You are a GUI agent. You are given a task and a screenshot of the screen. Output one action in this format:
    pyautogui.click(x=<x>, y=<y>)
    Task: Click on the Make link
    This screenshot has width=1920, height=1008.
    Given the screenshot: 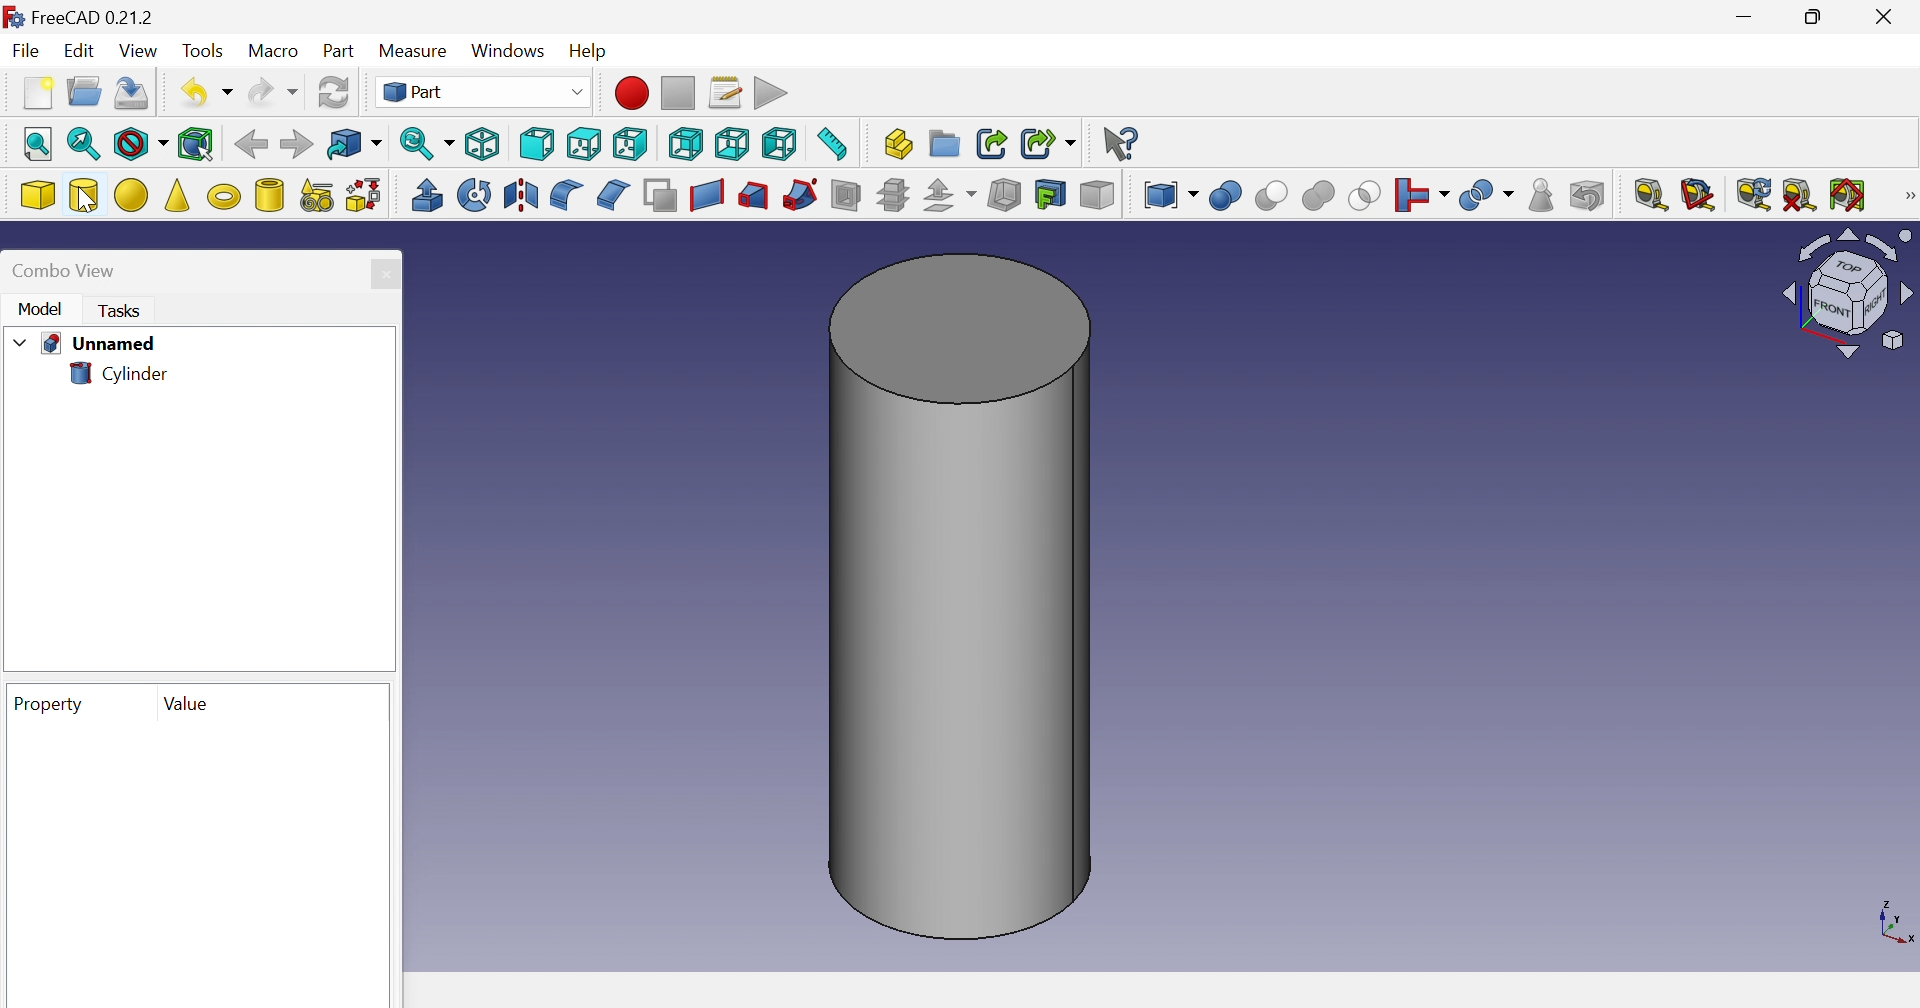 What is the action you would take?
    pyautogui.click(x=993, y=144)
    